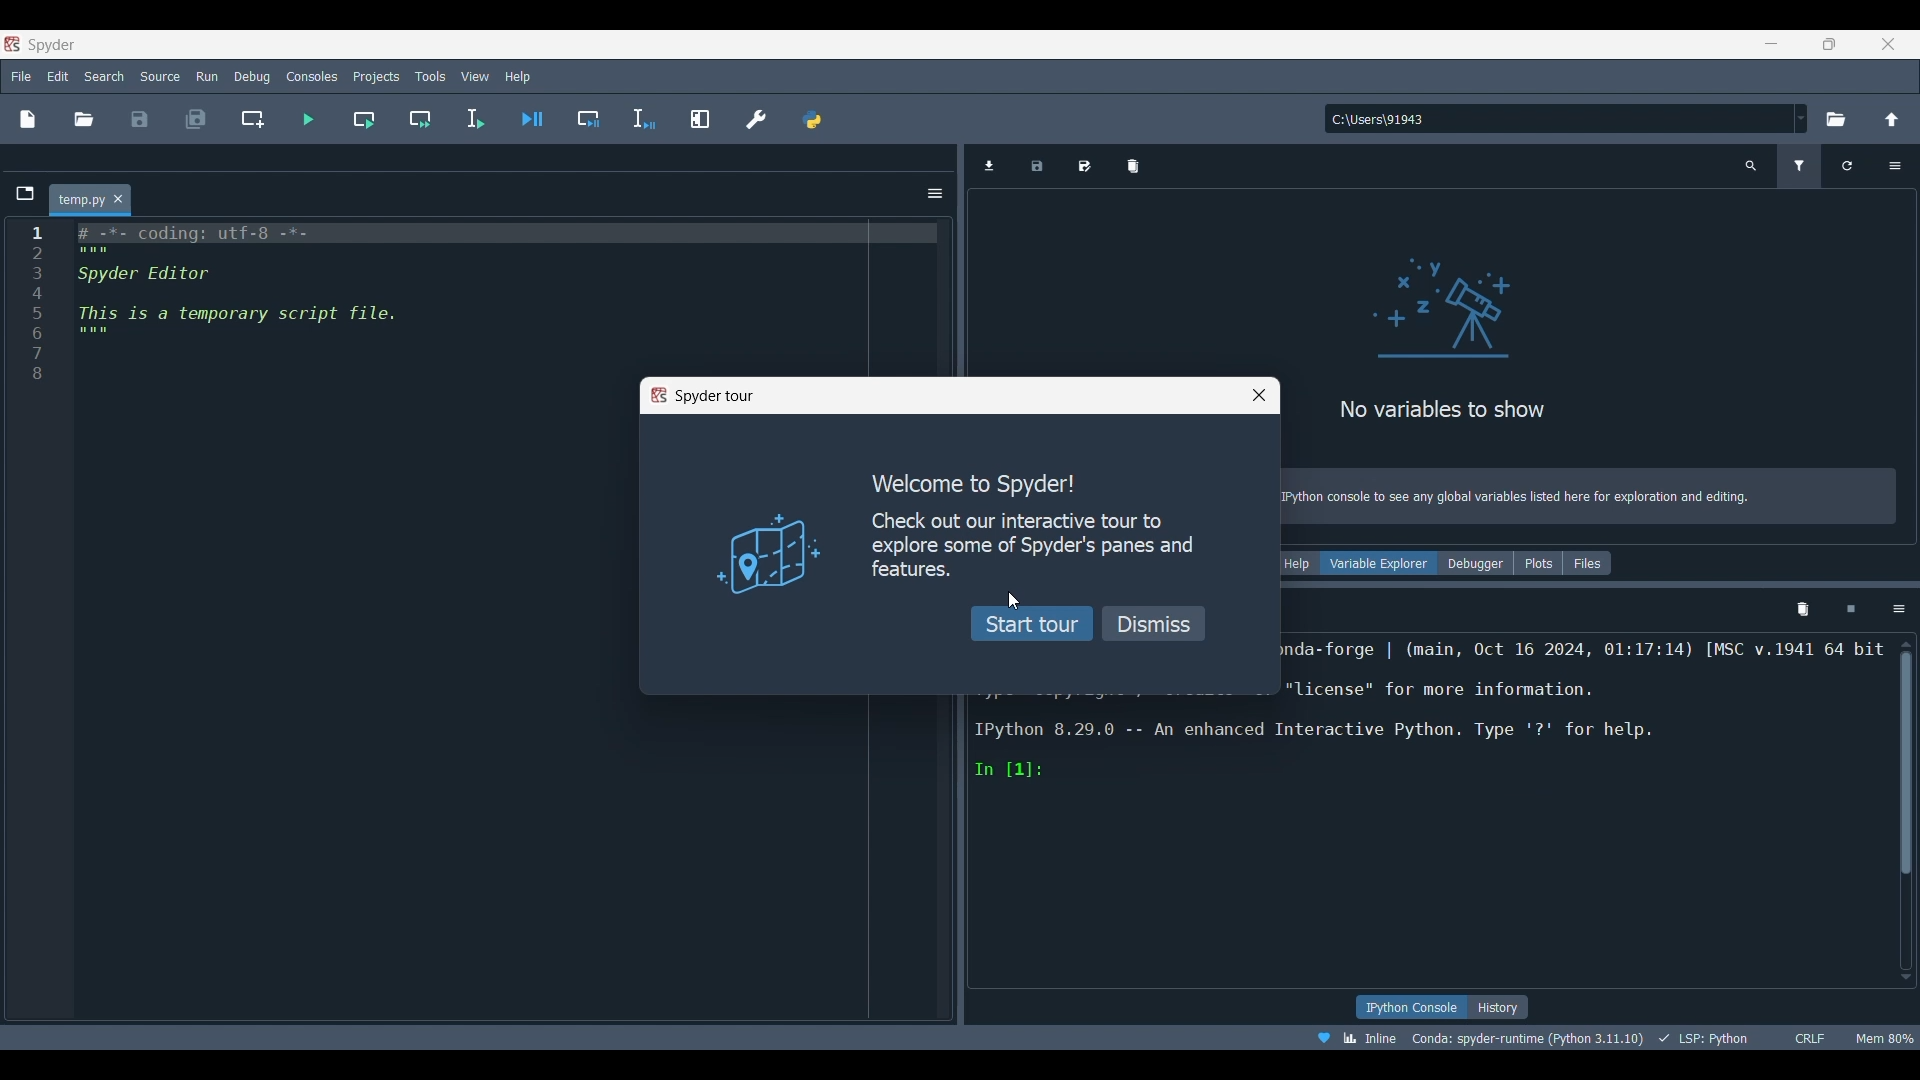 The image size is (1920, 1080). What do you see at coordinates (1032, 626) in the screenshot?
I see `start tutor` at bounding box center [1032, 626].